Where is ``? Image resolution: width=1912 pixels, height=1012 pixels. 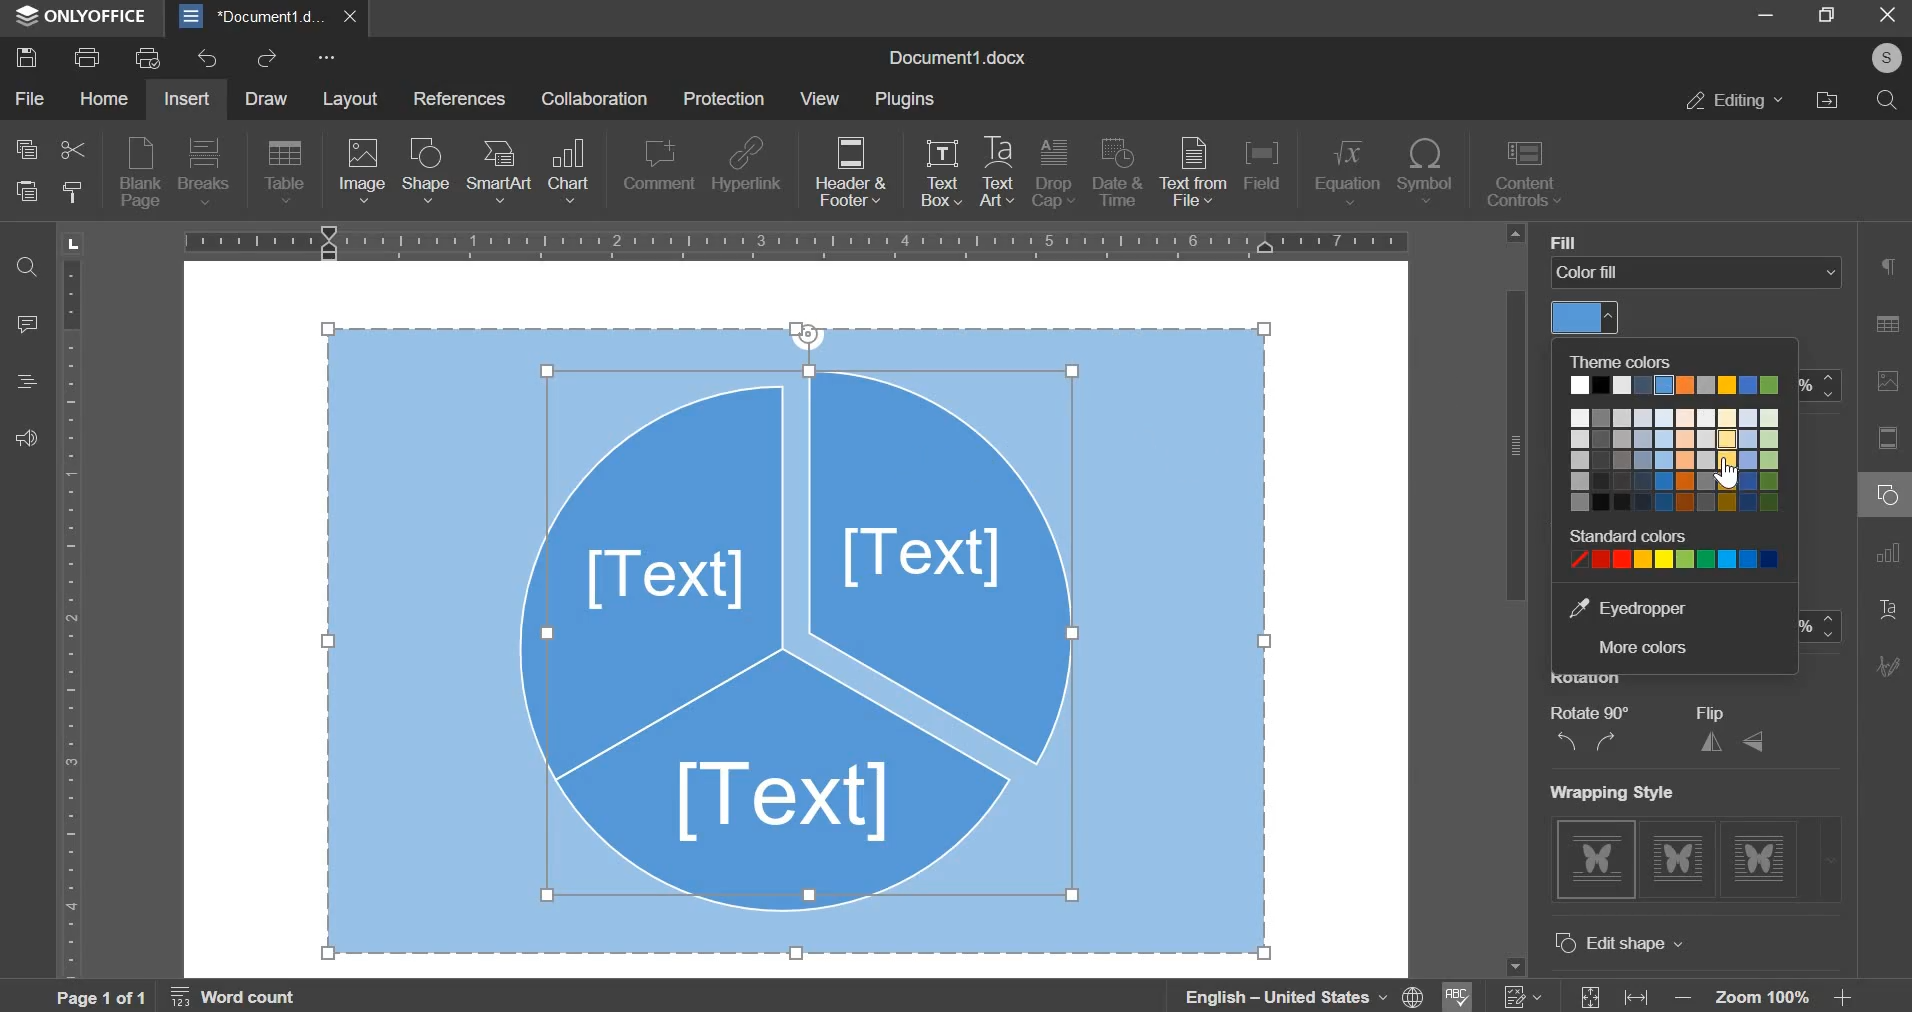
 is located at coordinates (1889, 56).